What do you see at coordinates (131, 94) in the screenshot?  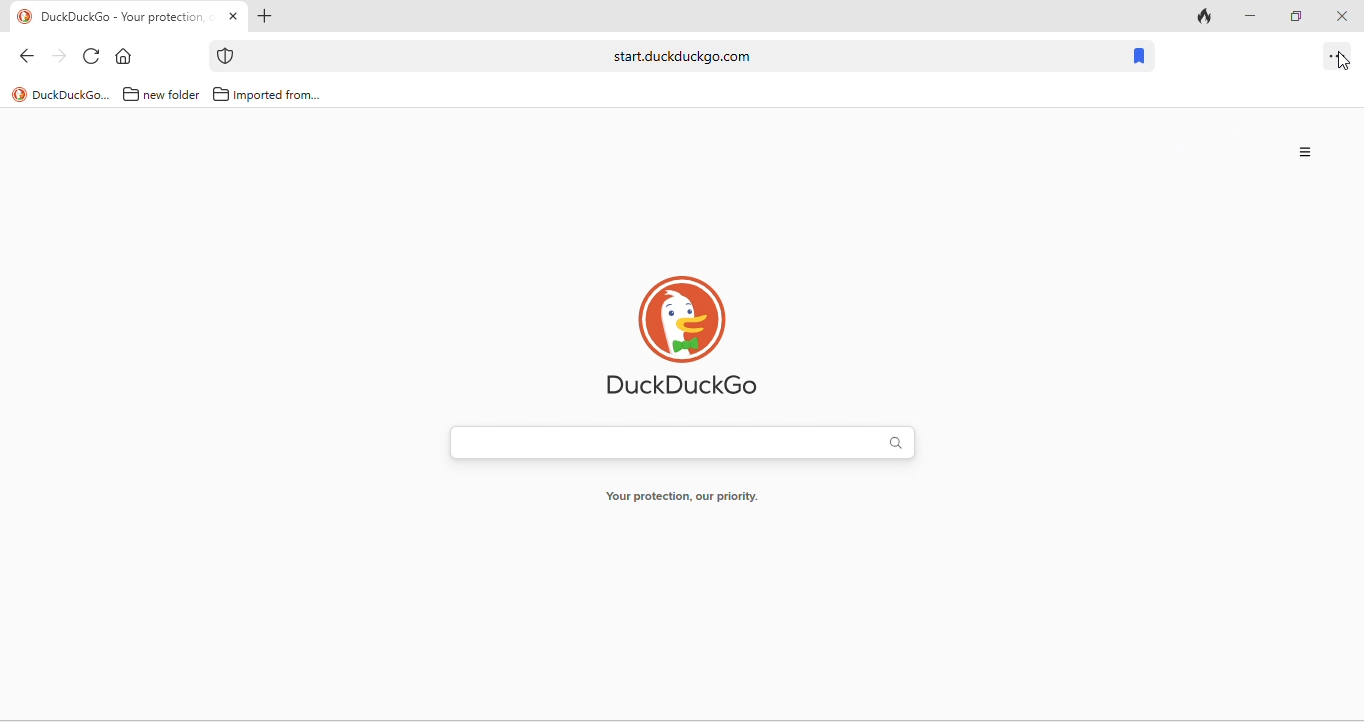 I see `folder icon` at bounding box center [131, 94].